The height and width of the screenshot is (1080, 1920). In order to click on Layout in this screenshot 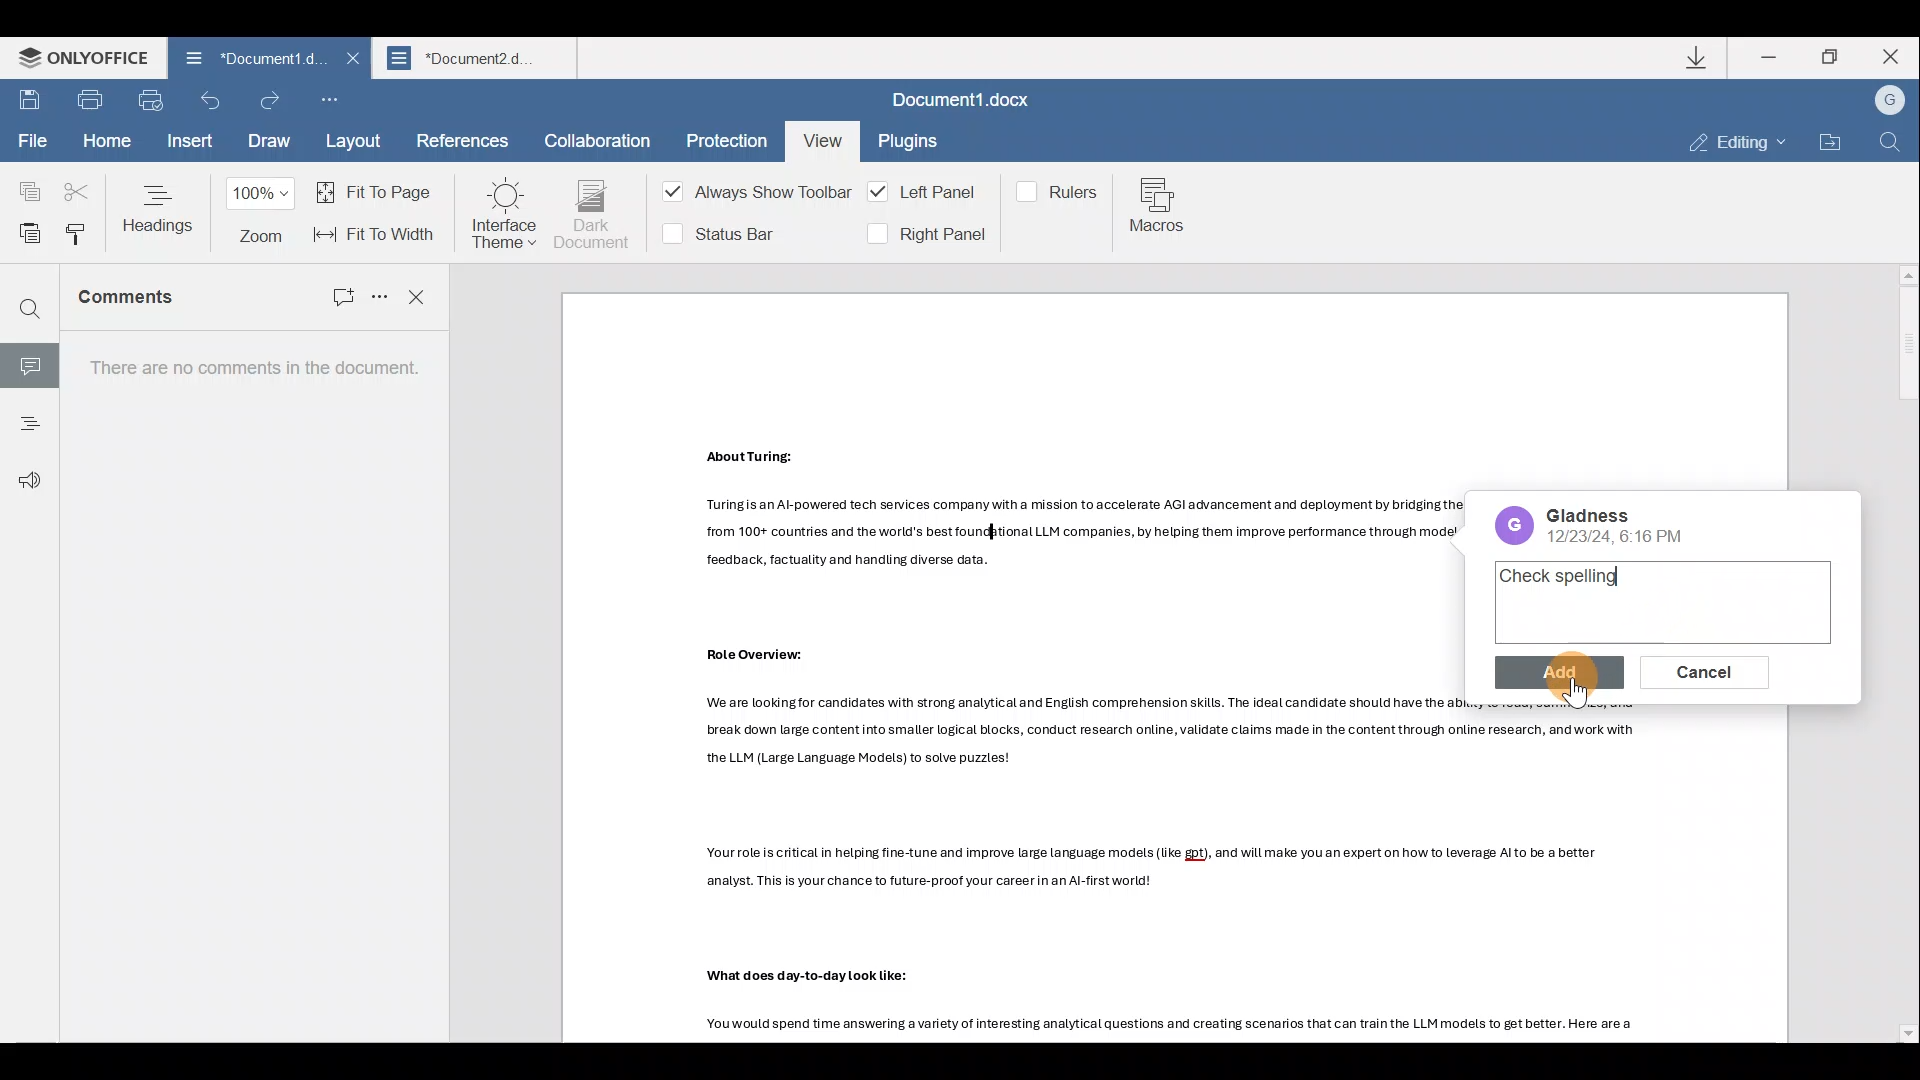, I will do `click(355, 143)`.